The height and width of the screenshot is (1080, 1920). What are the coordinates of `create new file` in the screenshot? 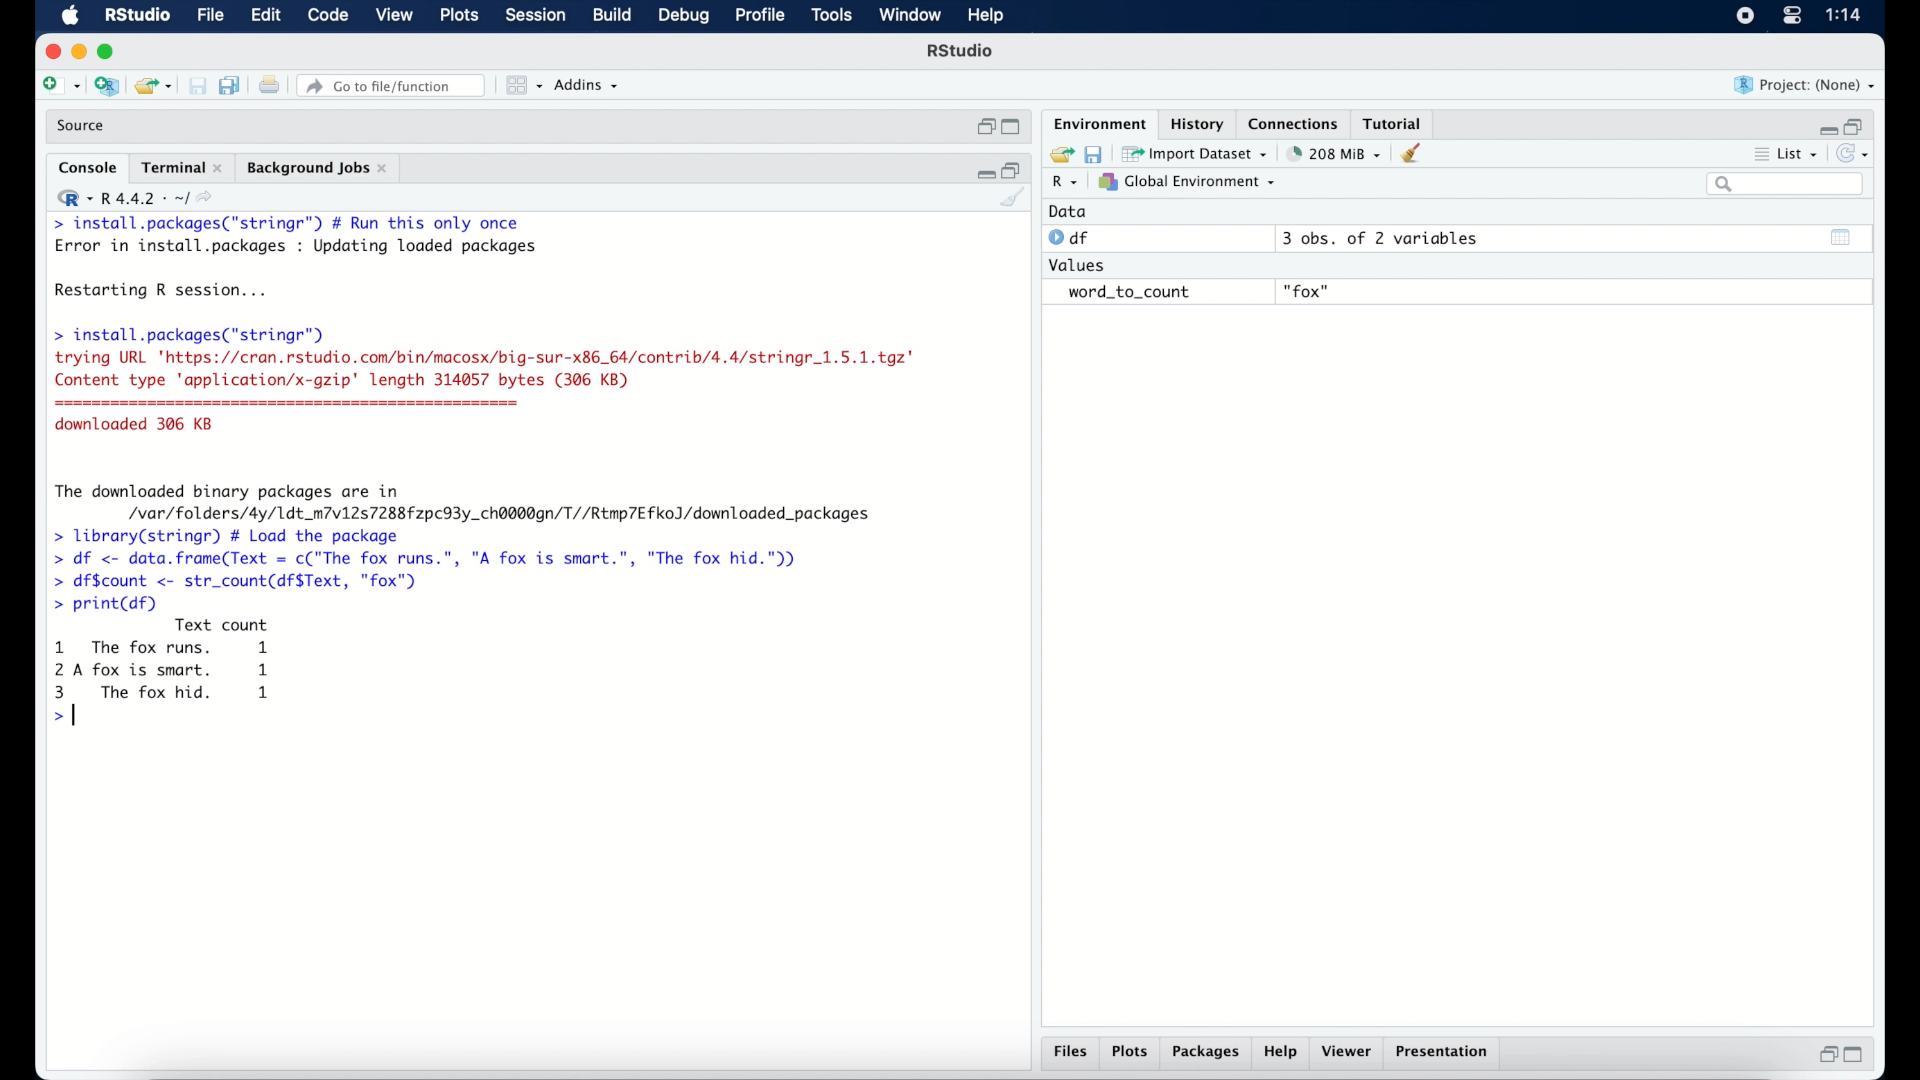 It's located at (60, 87).